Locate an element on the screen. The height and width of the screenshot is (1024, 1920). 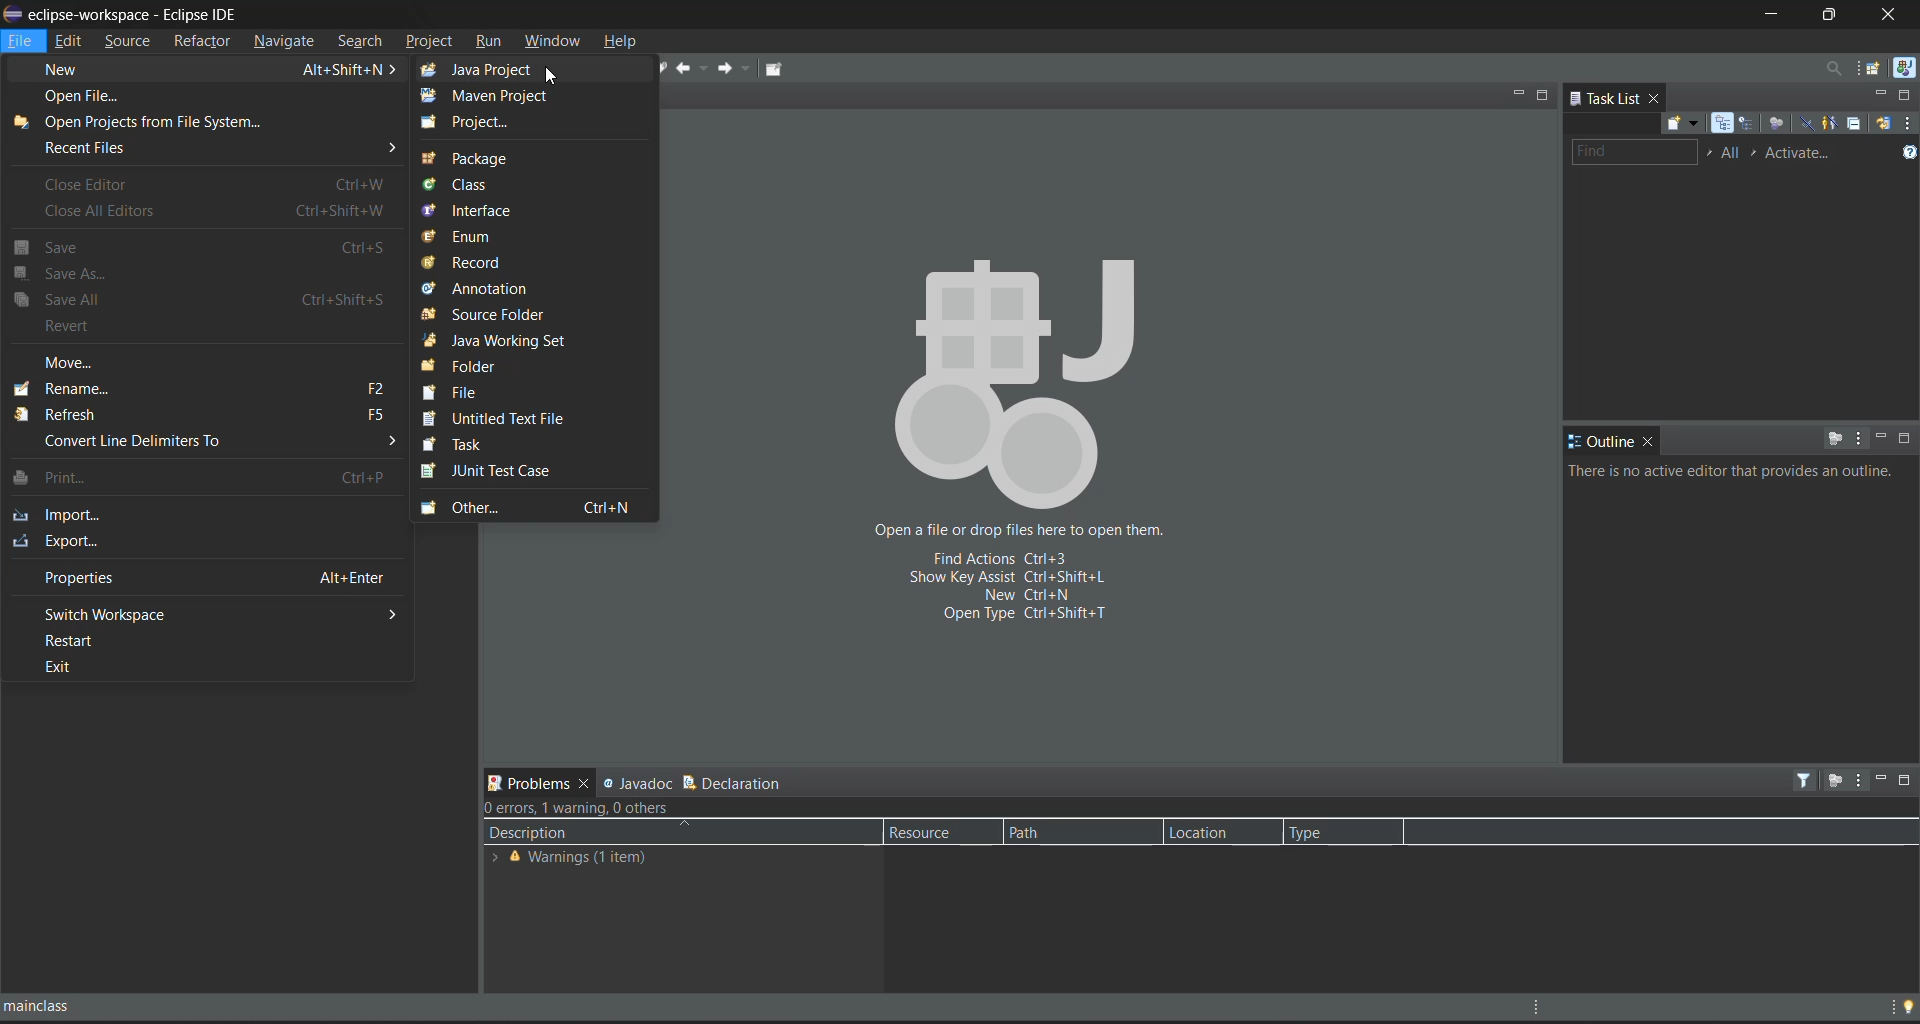
focus on active task is located at coordinates (1833, 781).